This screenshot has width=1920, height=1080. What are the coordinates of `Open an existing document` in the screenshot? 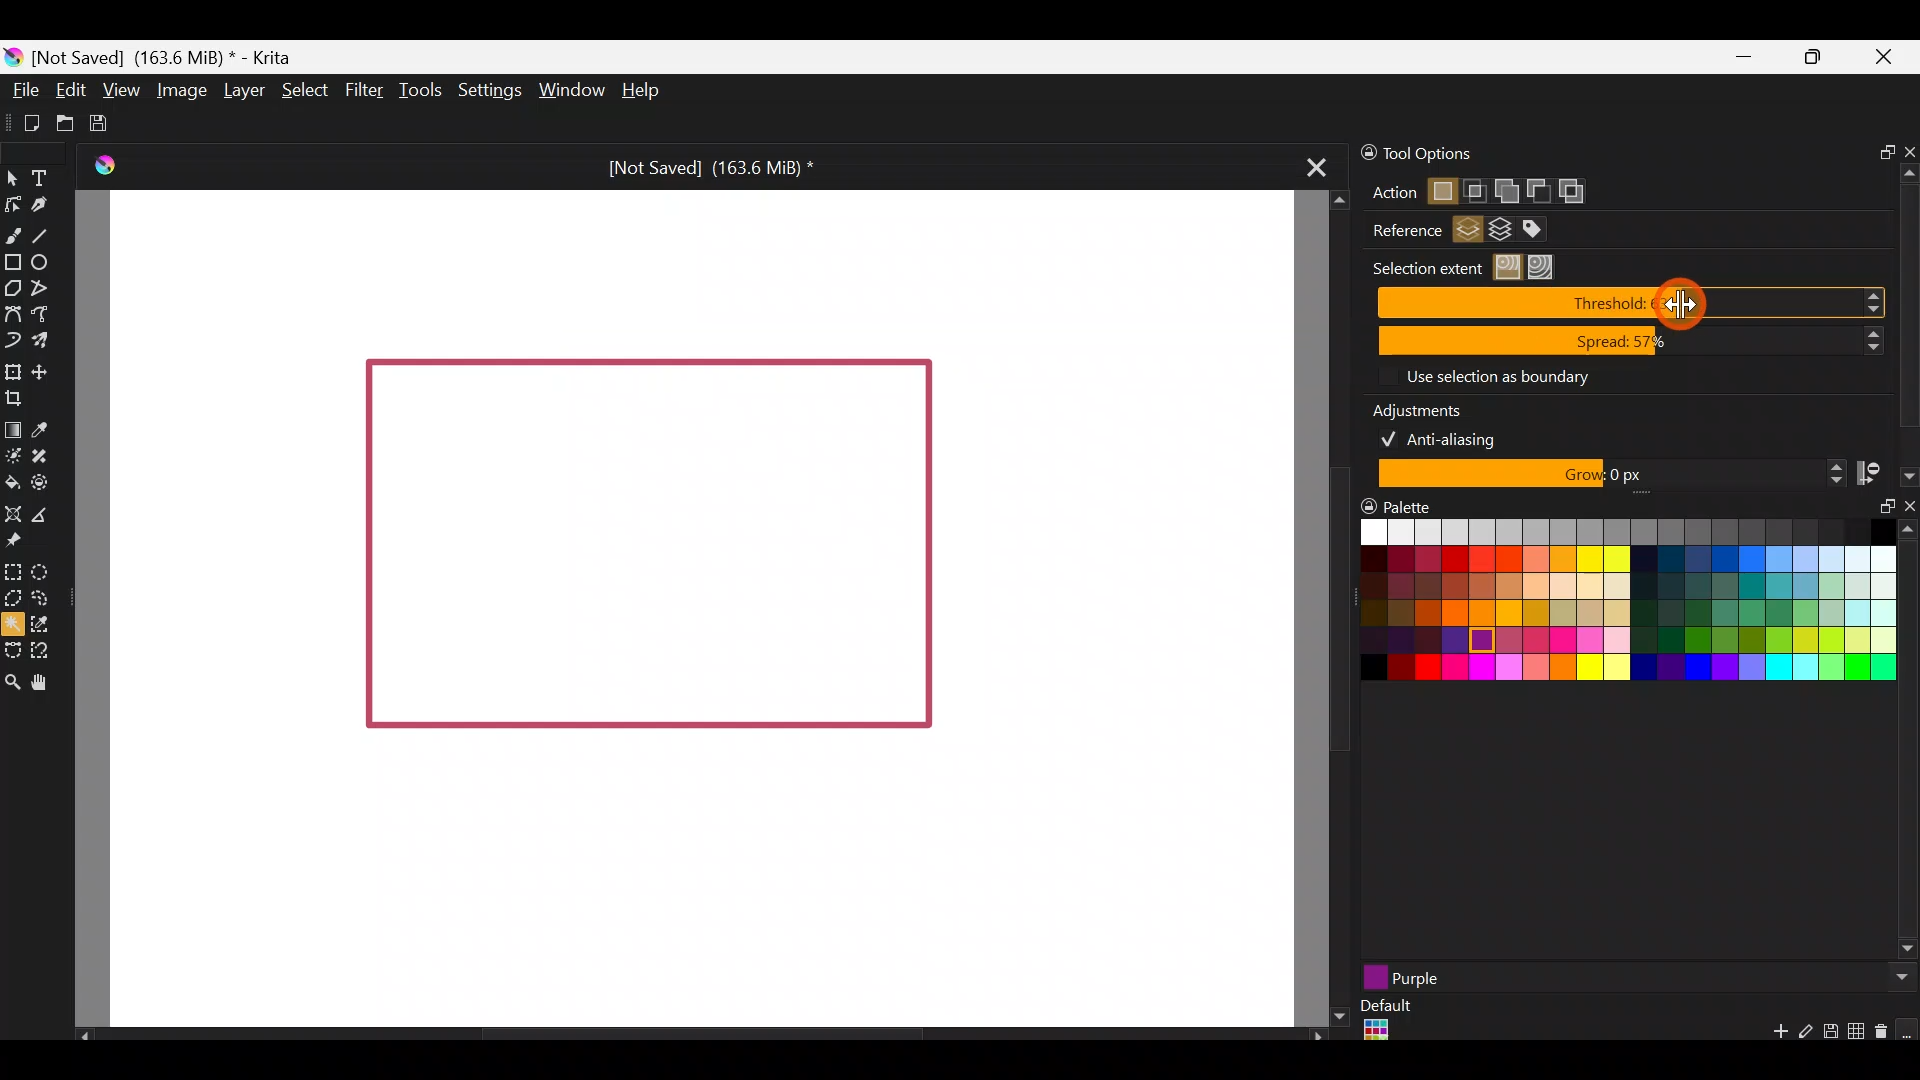 It's located at (64, 120).